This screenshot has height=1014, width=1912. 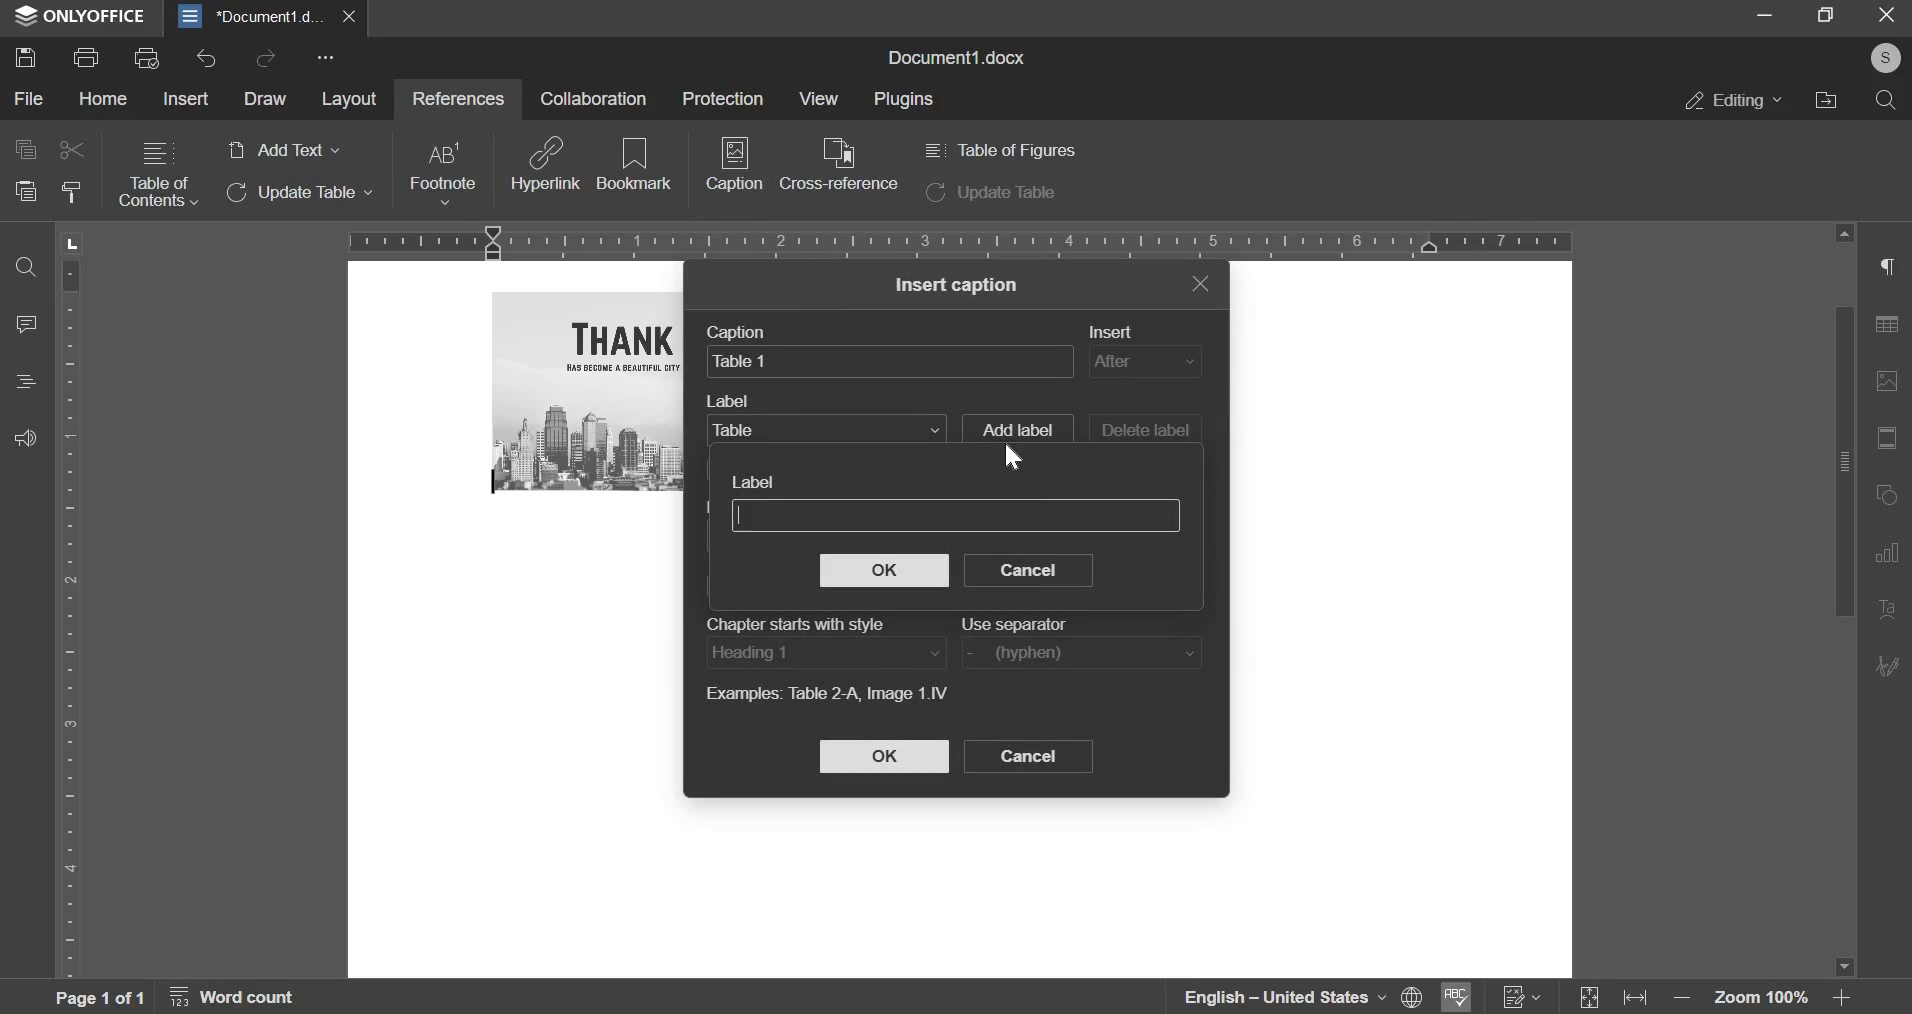 What do you see at coordinates (958, 285) in the screenshot?
I see `insert caption` at bounding box center [958, 285].